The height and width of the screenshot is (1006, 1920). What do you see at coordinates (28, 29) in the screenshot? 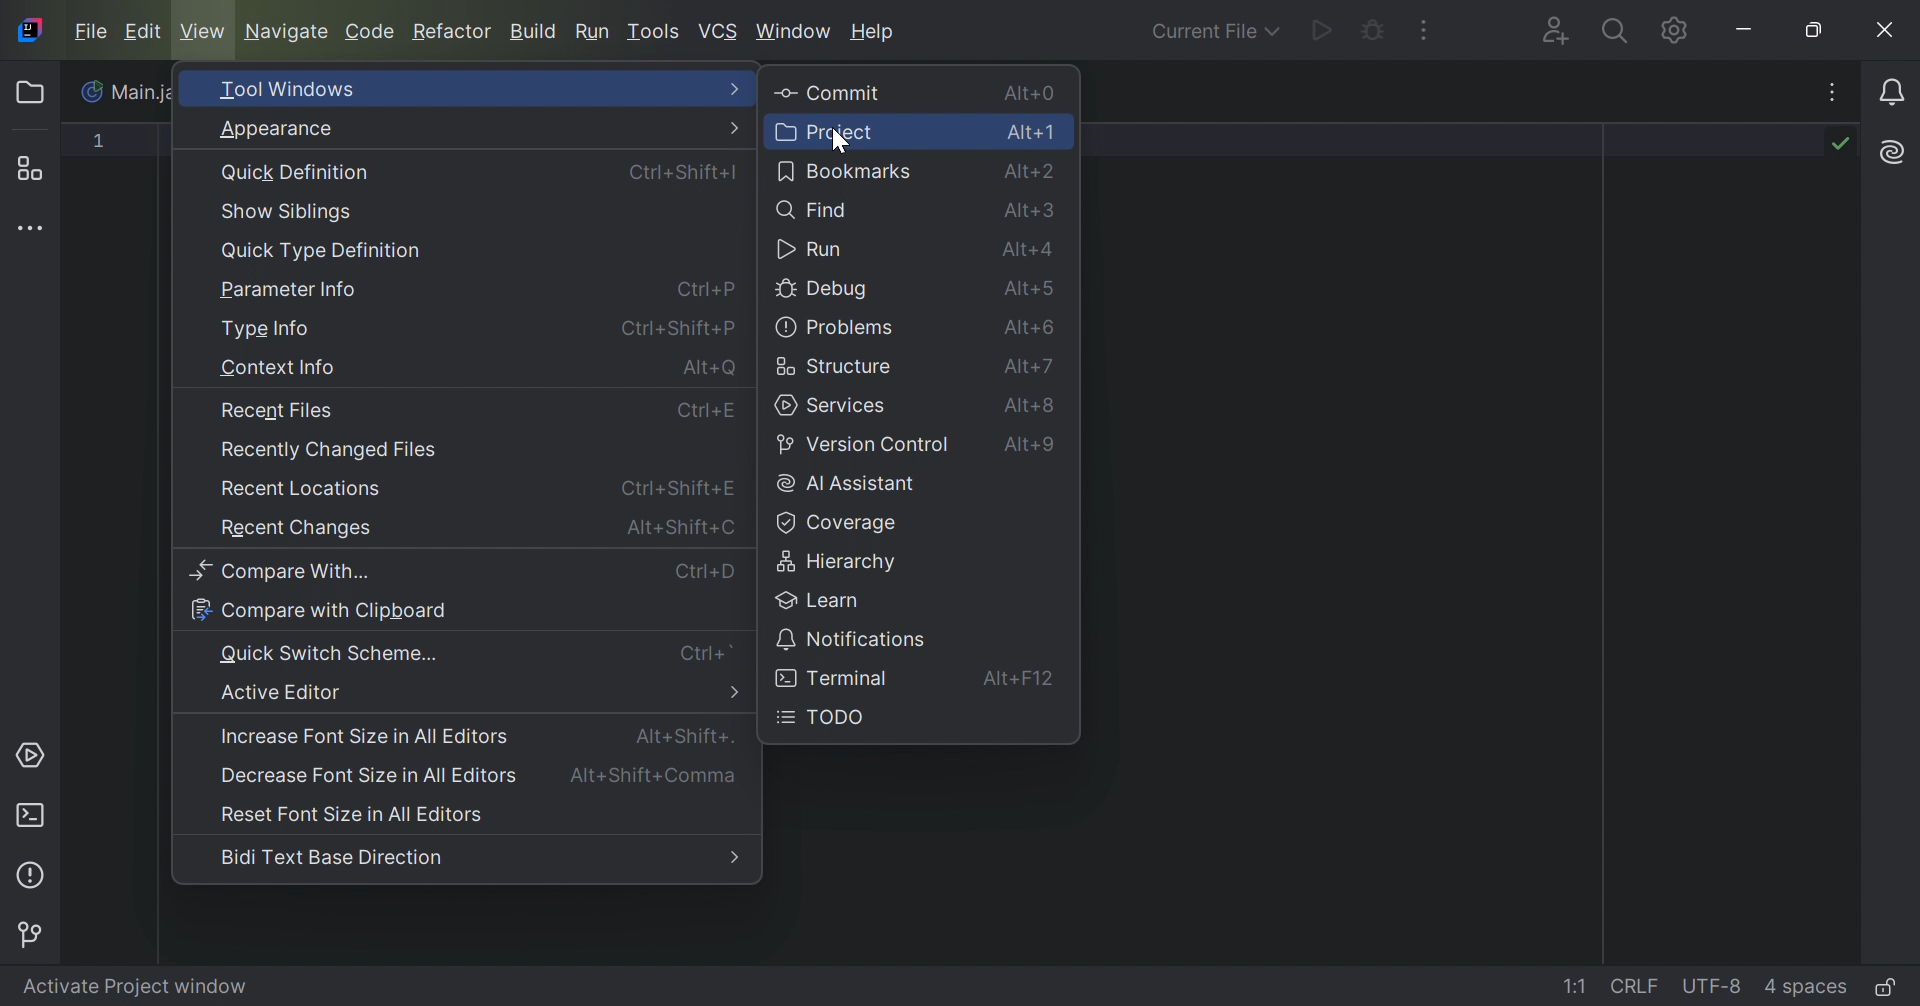
I see `Icon` at bounding box center [28, 29].